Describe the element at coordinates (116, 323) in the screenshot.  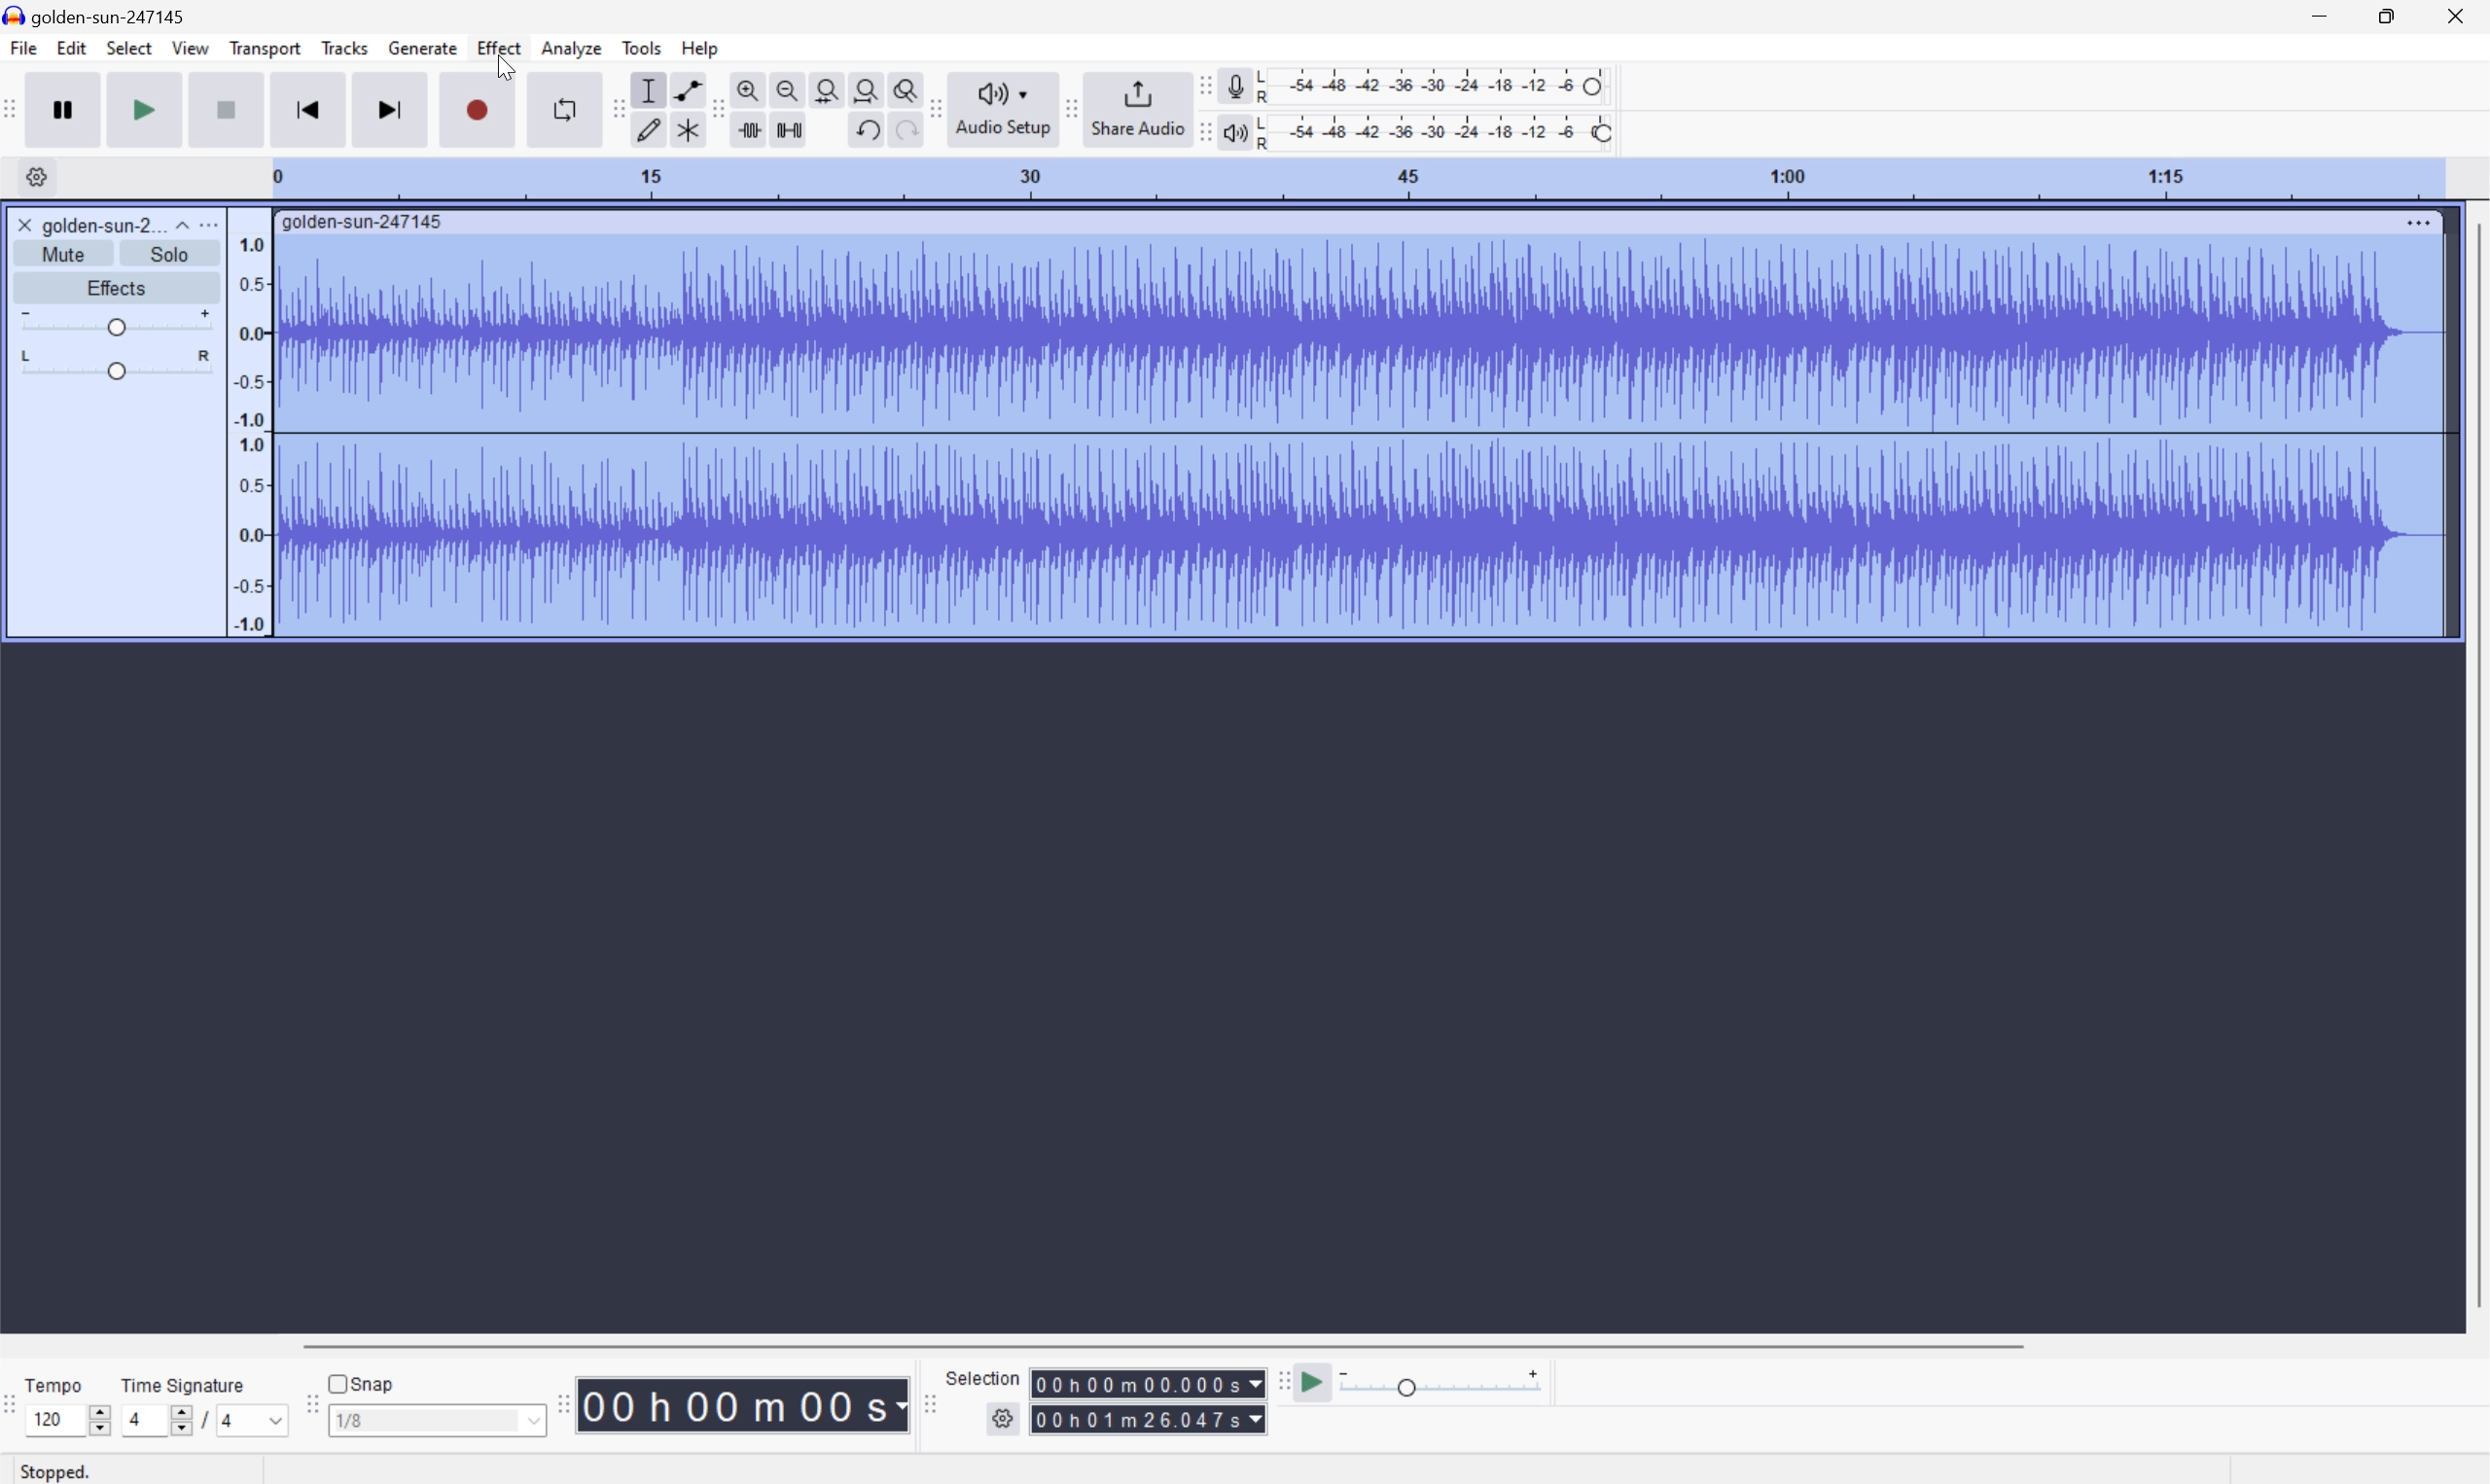
I see `Slider` at that location.